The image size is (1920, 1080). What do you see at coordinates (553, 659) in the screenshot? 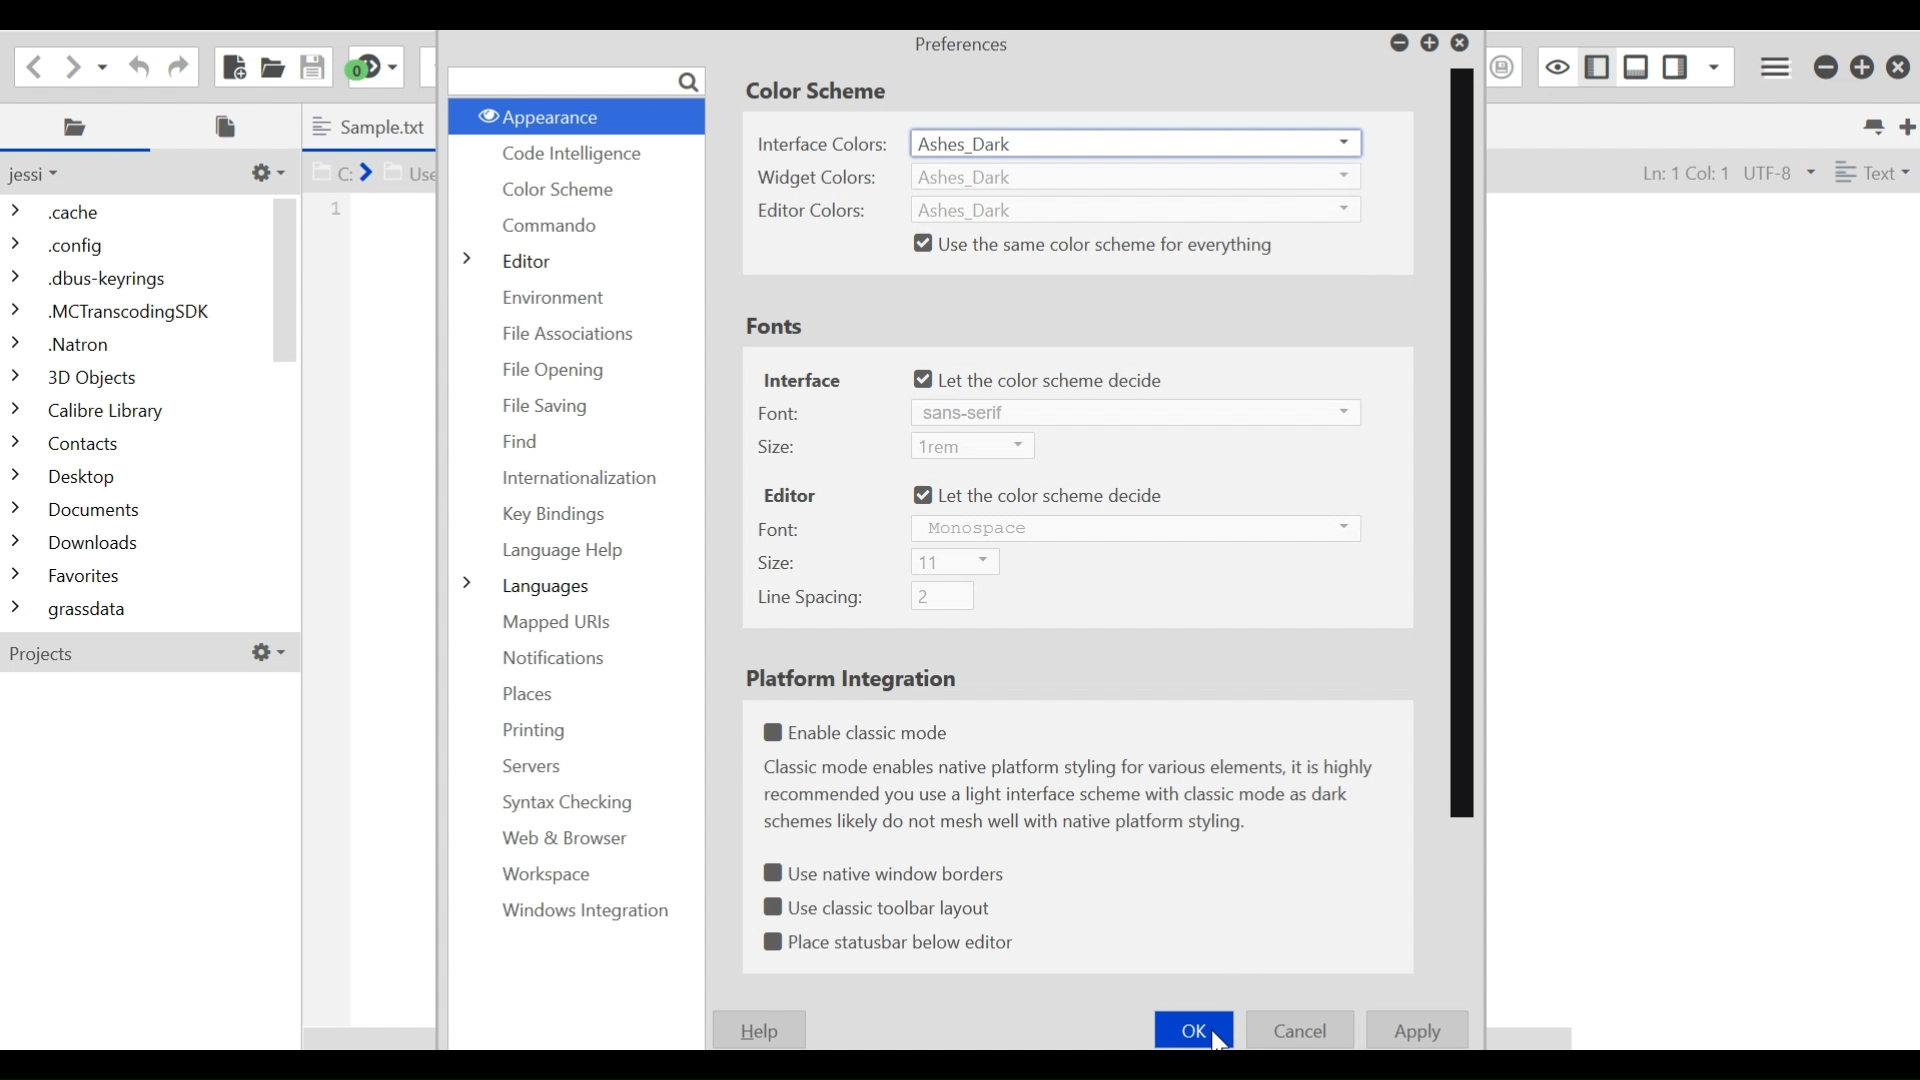
I see `Notifications` at bounding box center [553, 659].